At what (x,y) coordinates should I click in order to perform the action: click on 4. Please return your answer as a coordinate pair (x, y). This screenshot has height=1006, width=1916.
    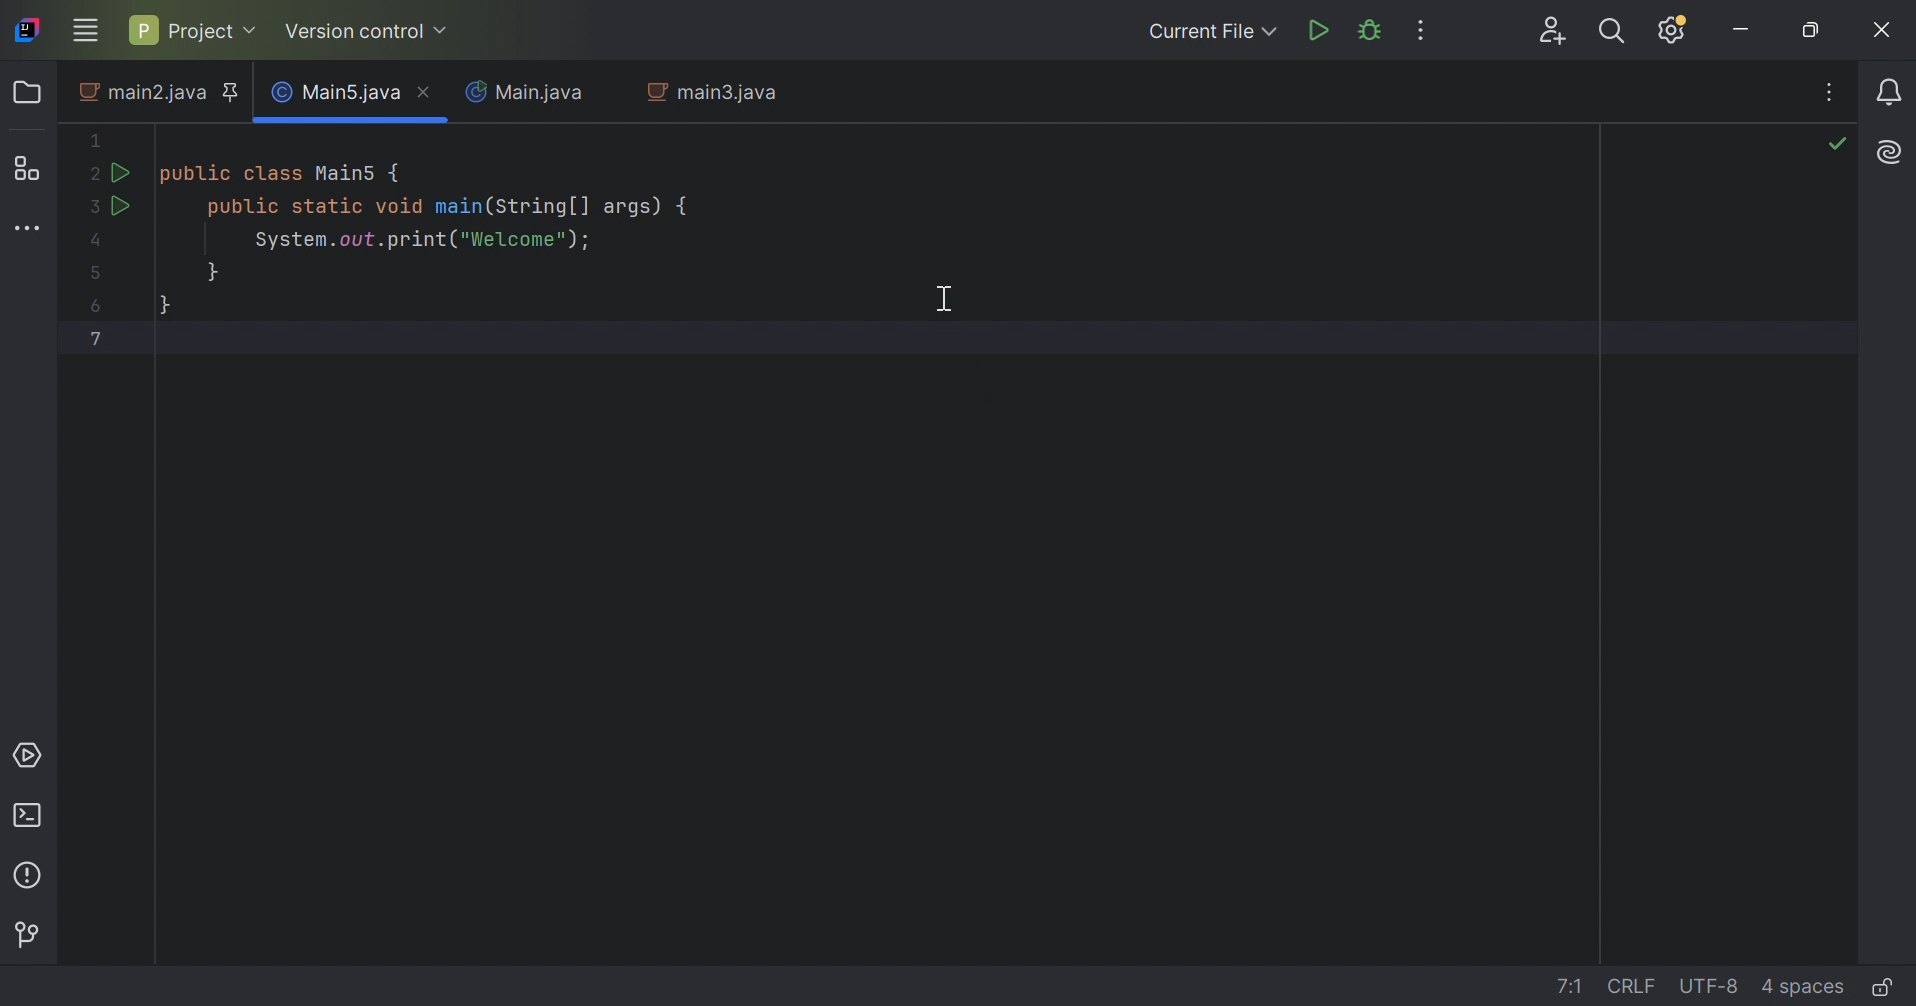
    Looking at the image, I should click on (98, 241).